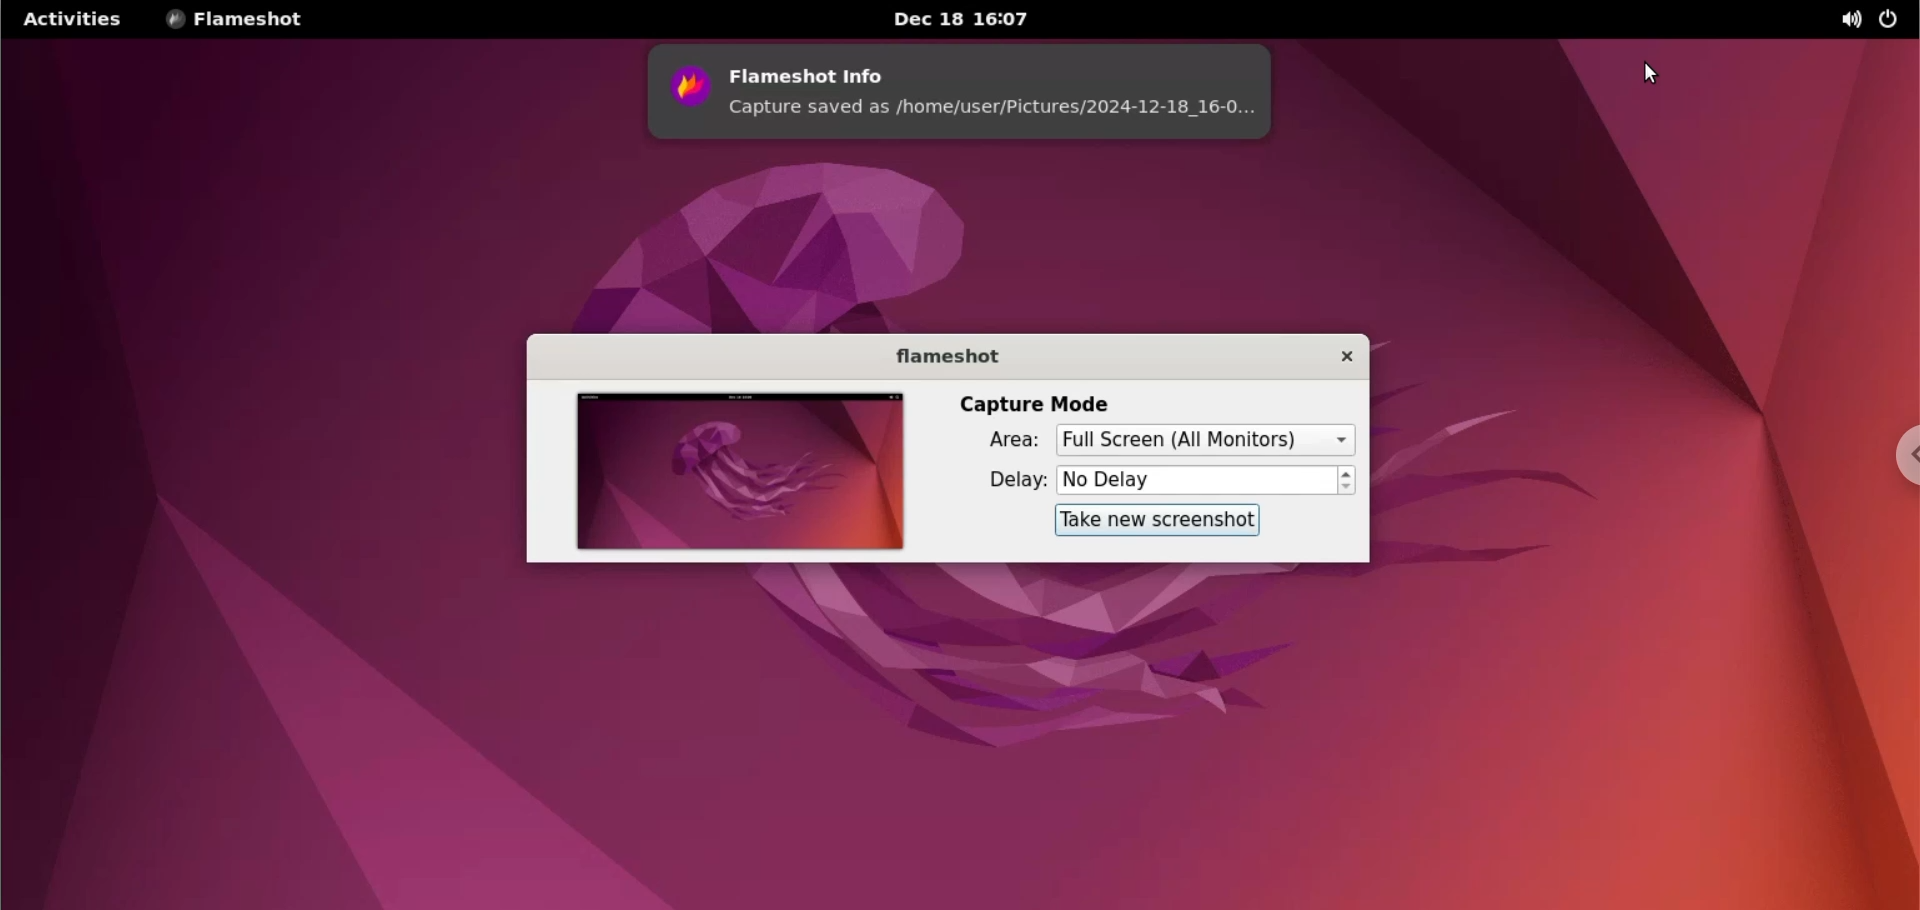  I want to click on take screenshot, so click(1156, 520).